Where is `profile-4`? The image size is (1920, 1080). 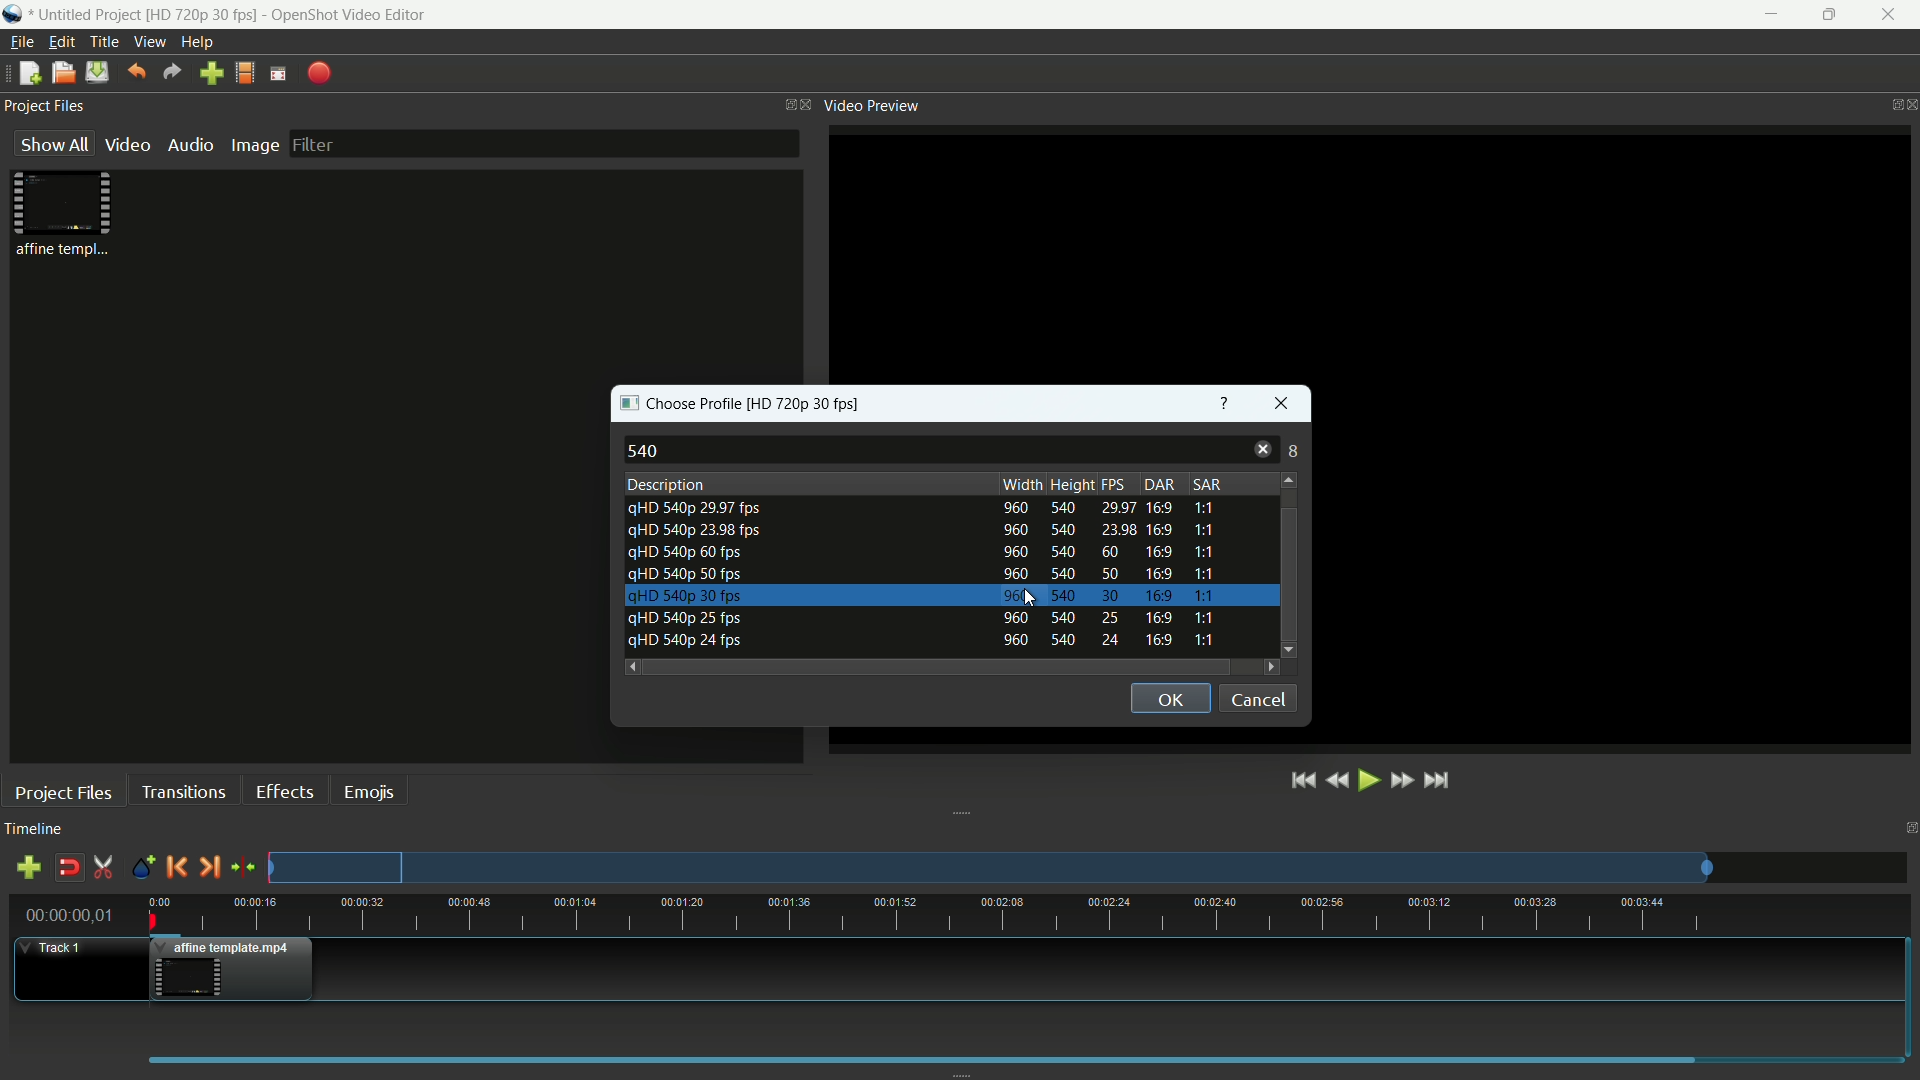
profile-4 is located at coordinates (926, 574).